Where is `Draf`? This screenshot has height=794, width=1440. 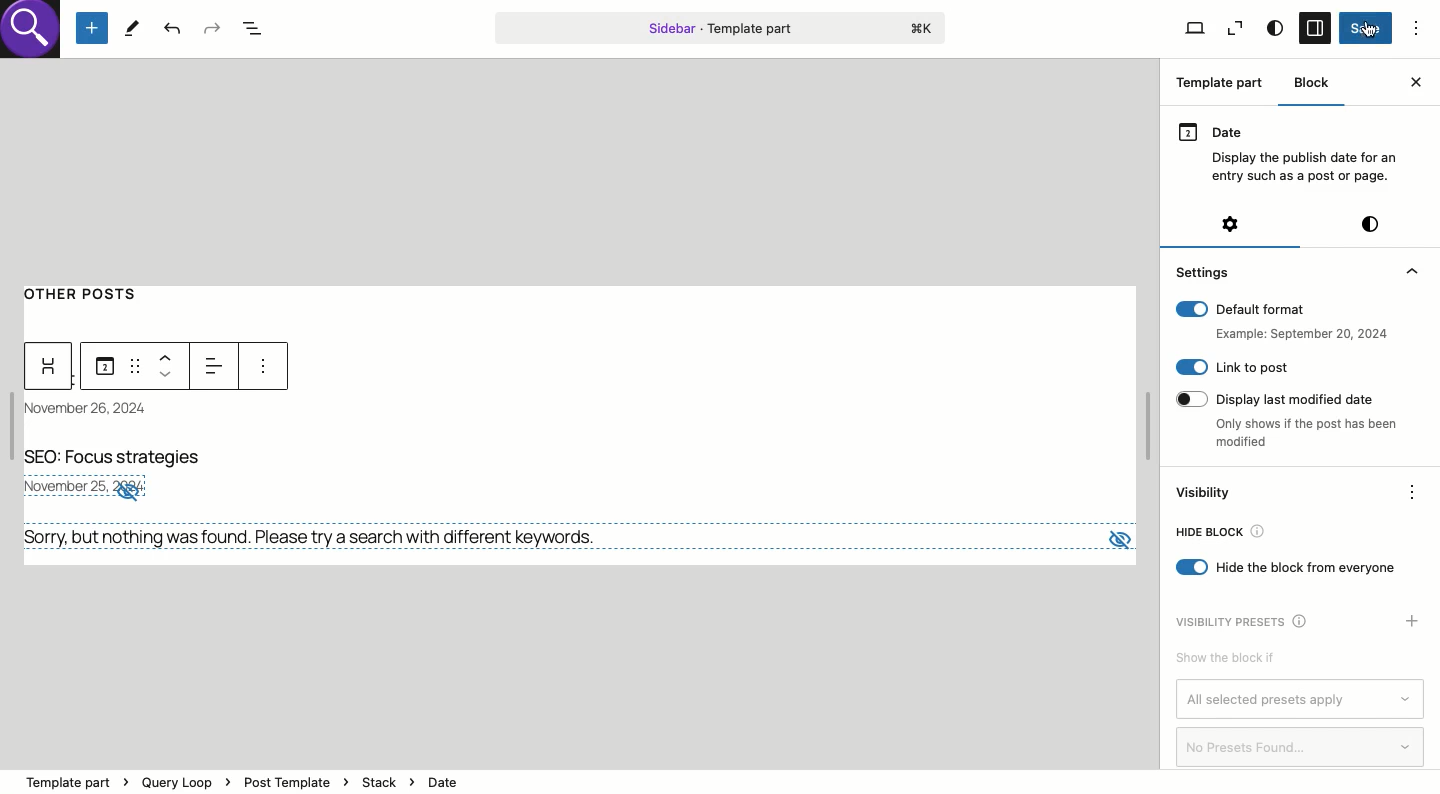 Draf is located at coordinates (133, 364).